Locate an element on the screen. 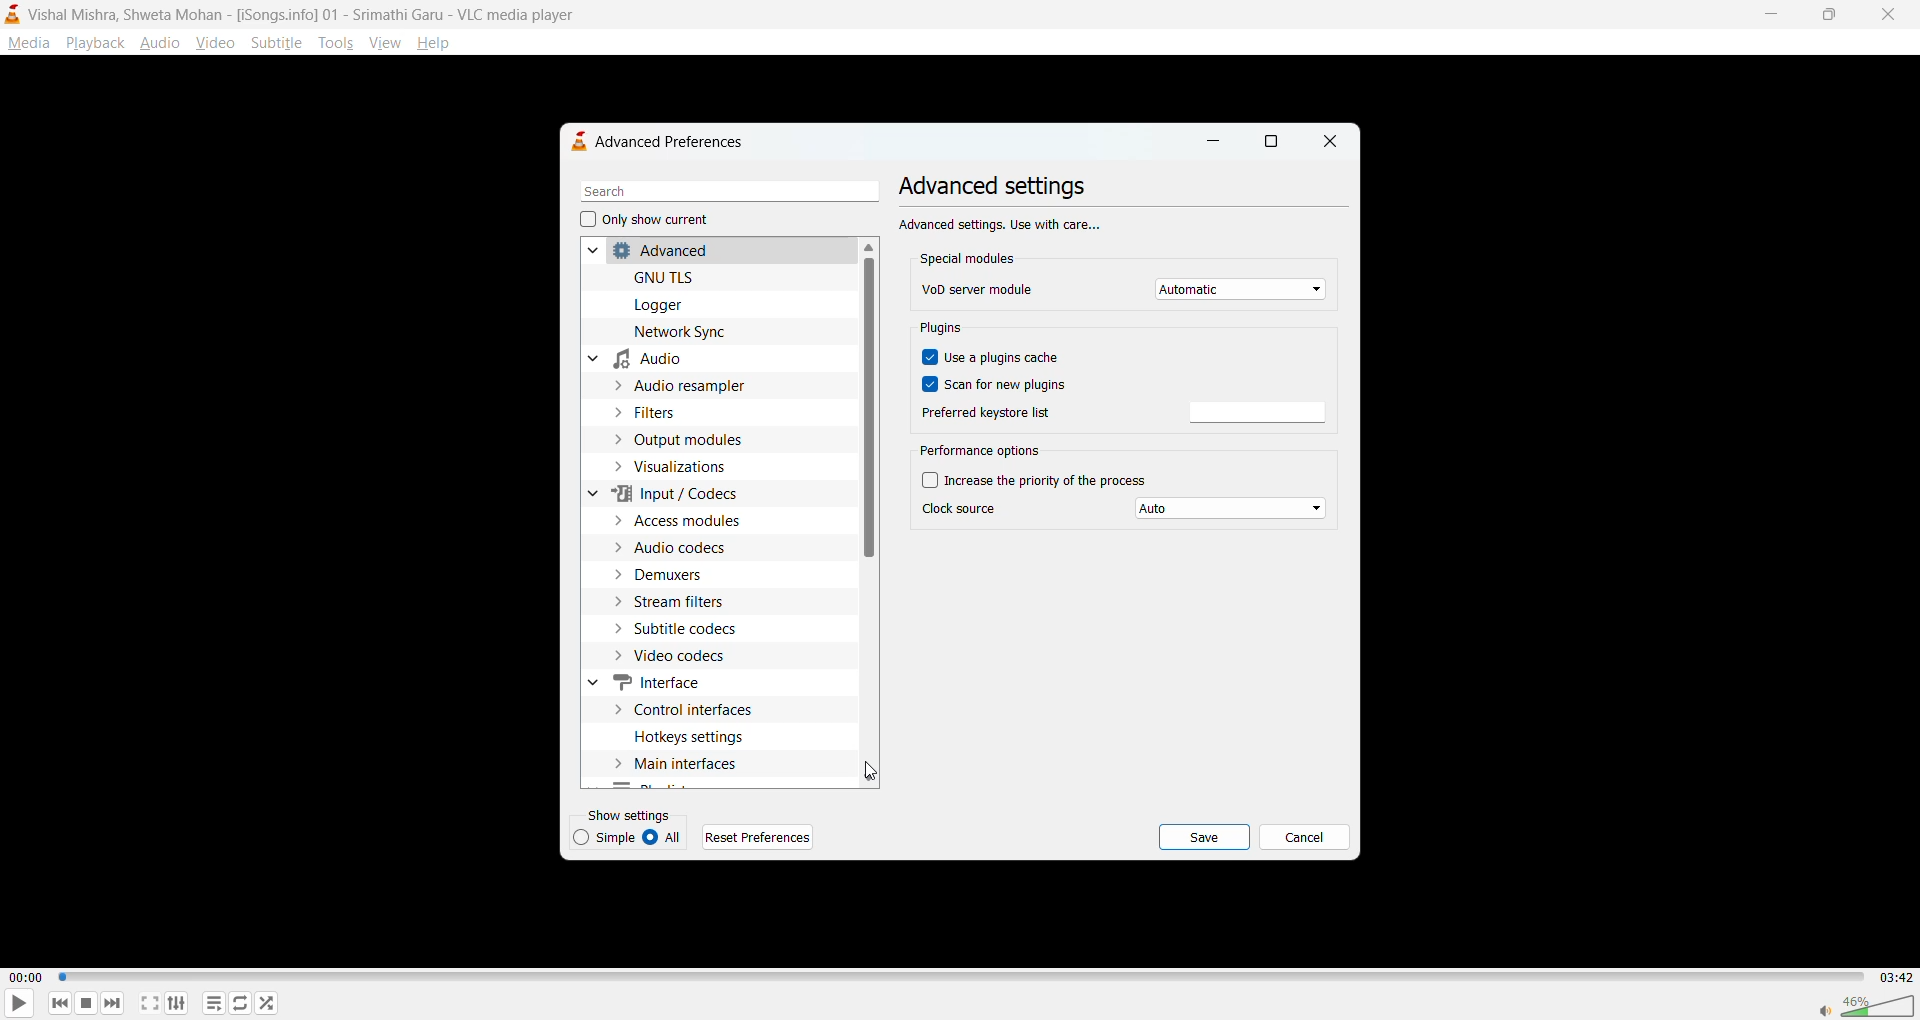  vod server module dropdown is located at coordinates (1243, 290).